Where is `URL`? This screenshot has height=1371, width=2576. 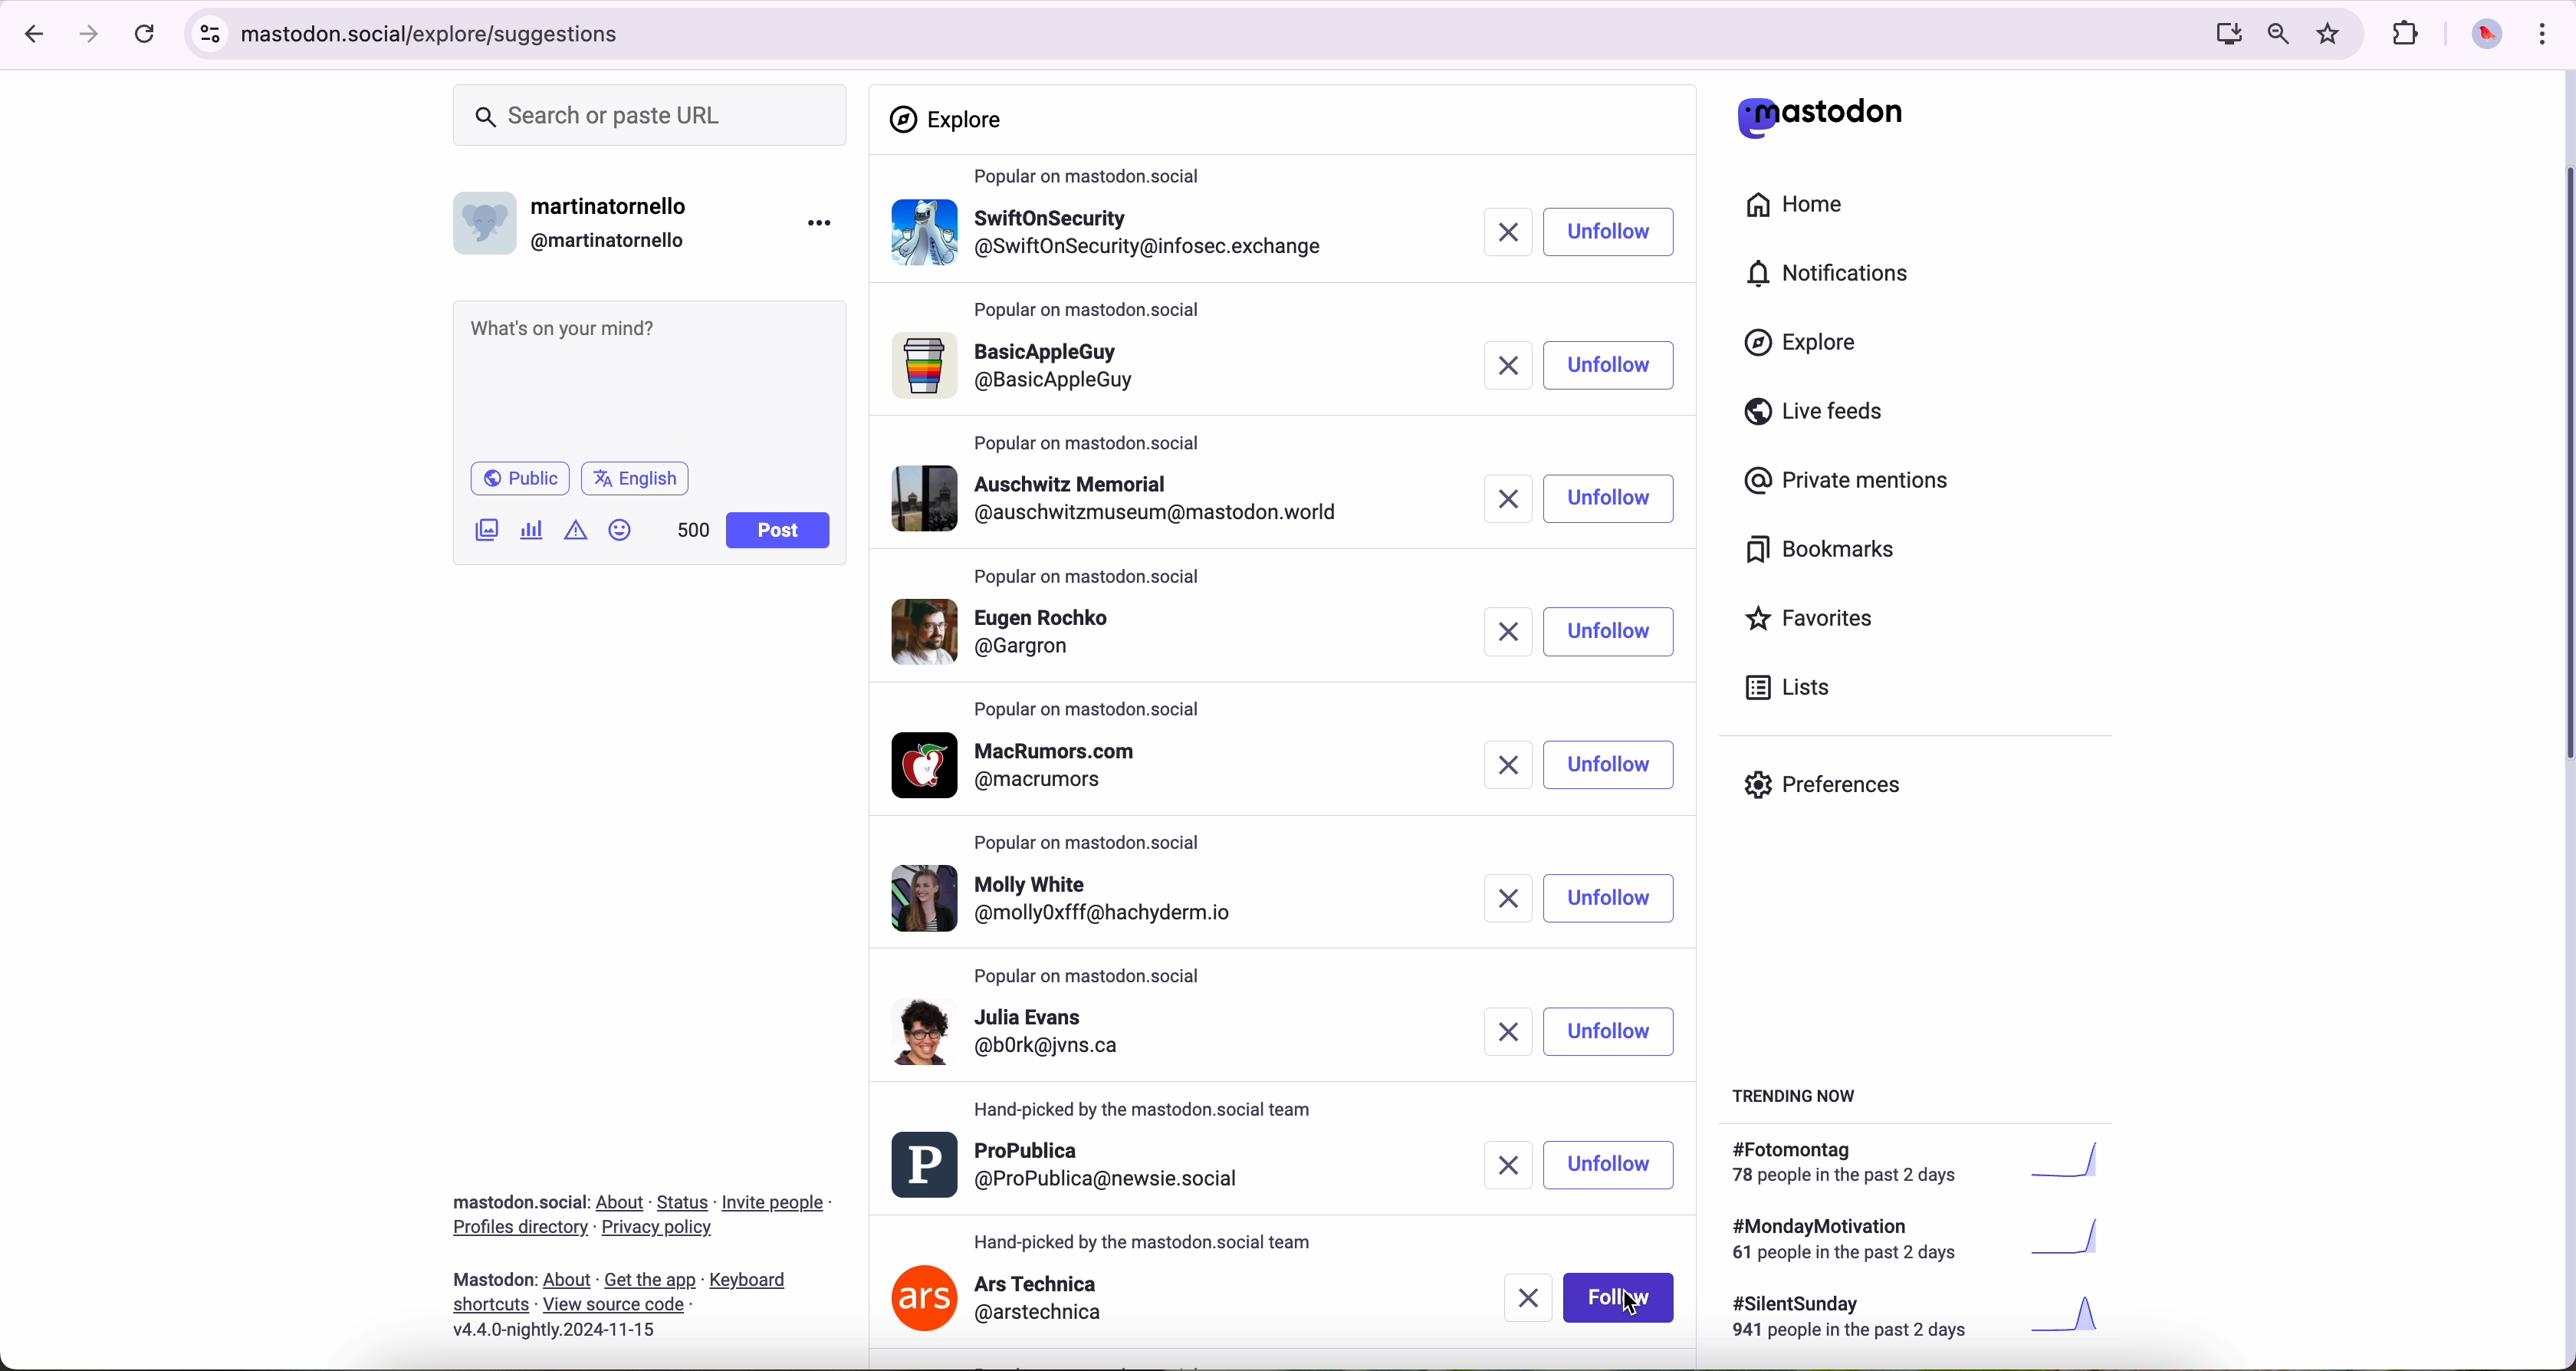 URL is located at coordinates (439, 31).